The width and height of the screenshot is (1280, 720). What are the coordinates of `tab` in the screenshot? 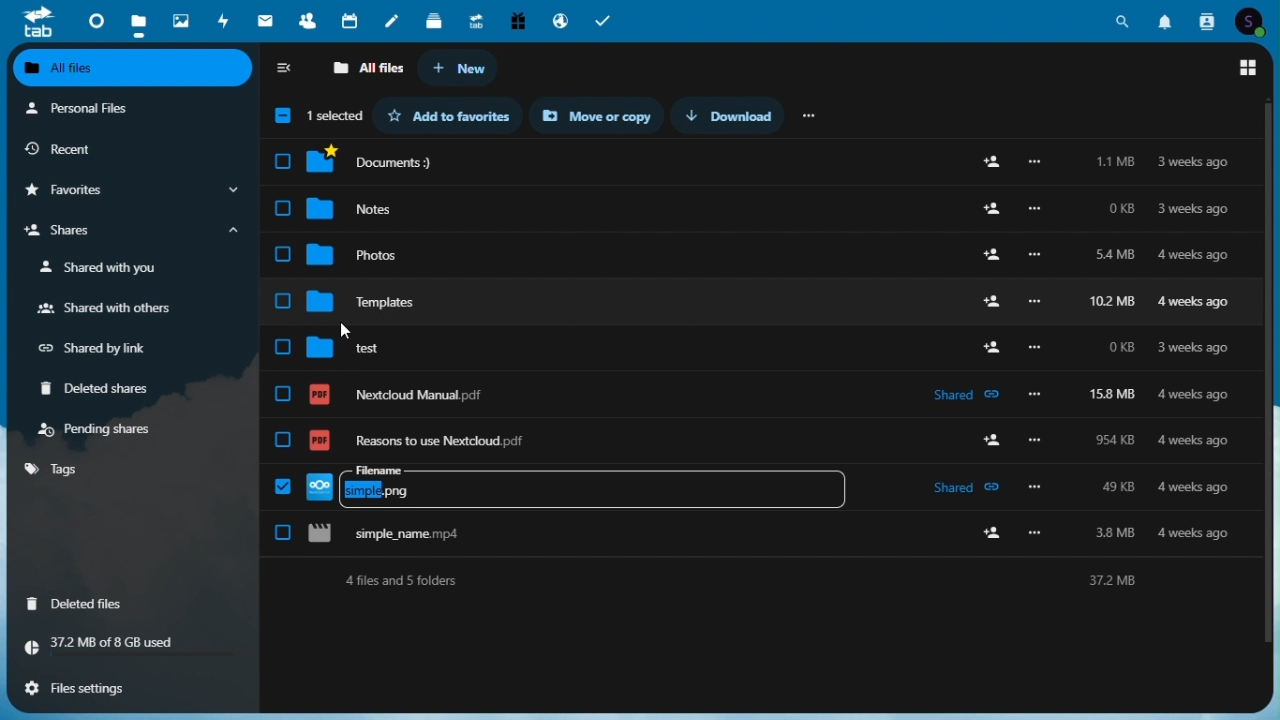 It's located at (30, 21).